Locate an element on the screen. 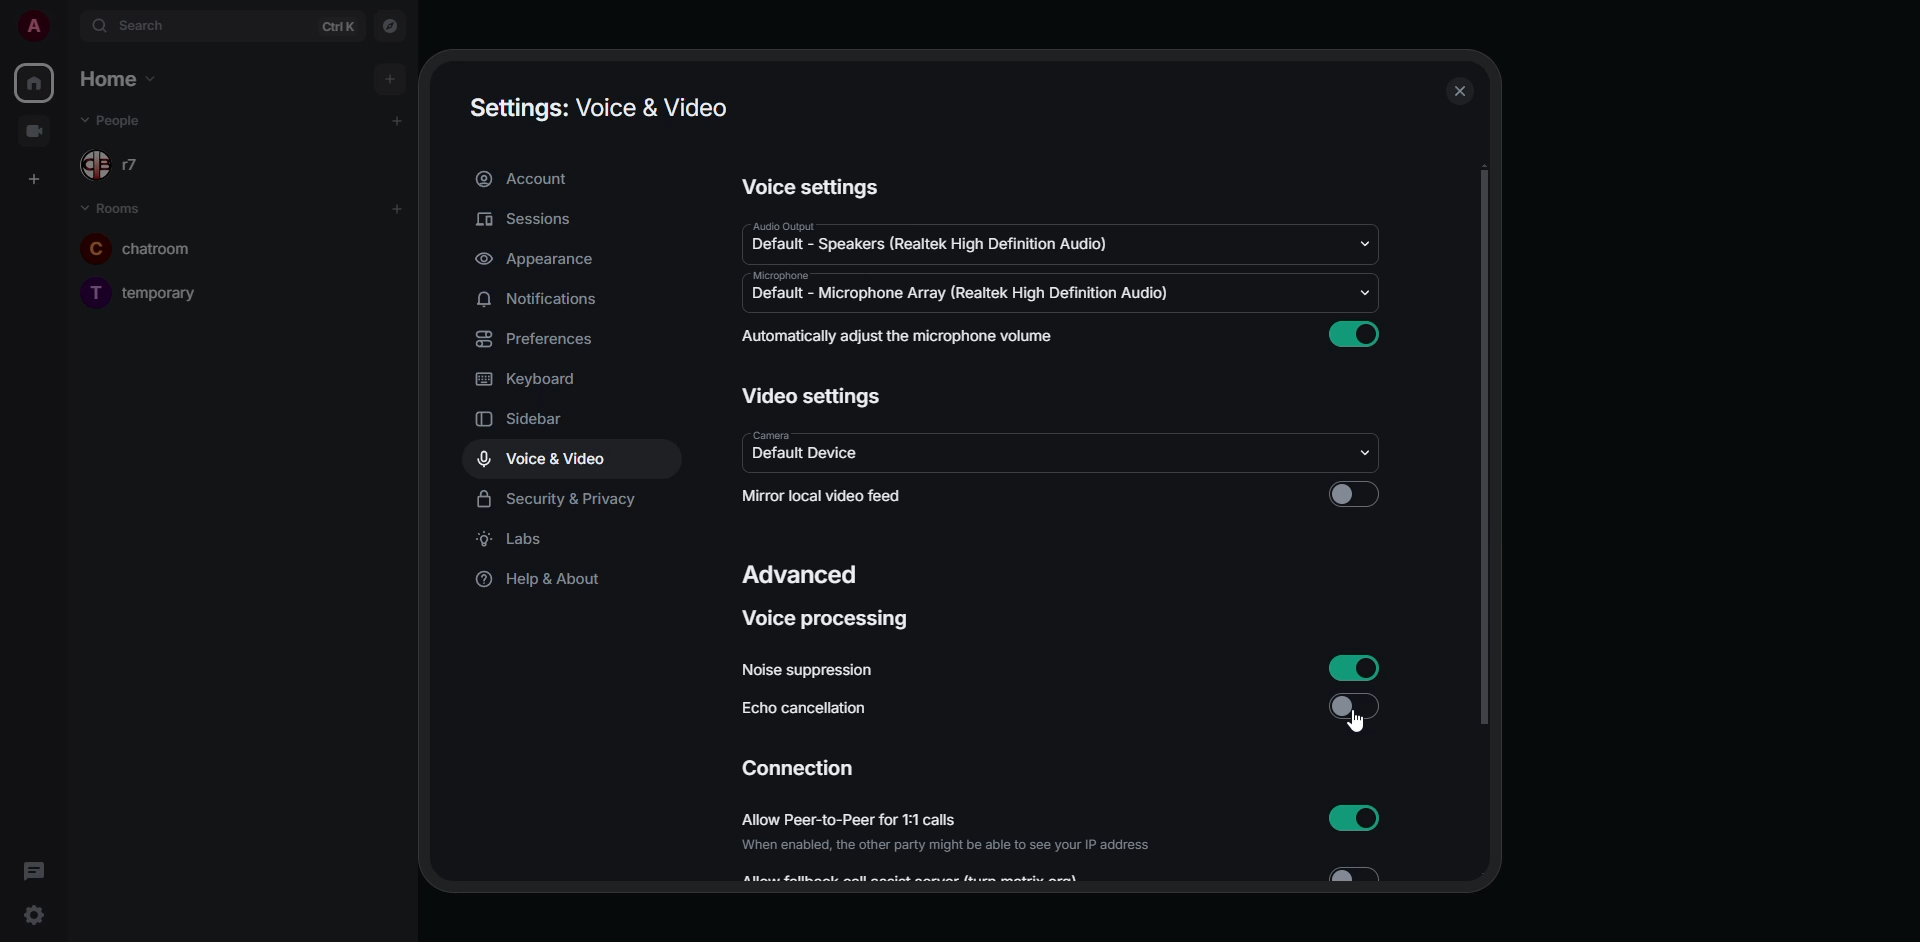  default is located at coordinates (808, 457).